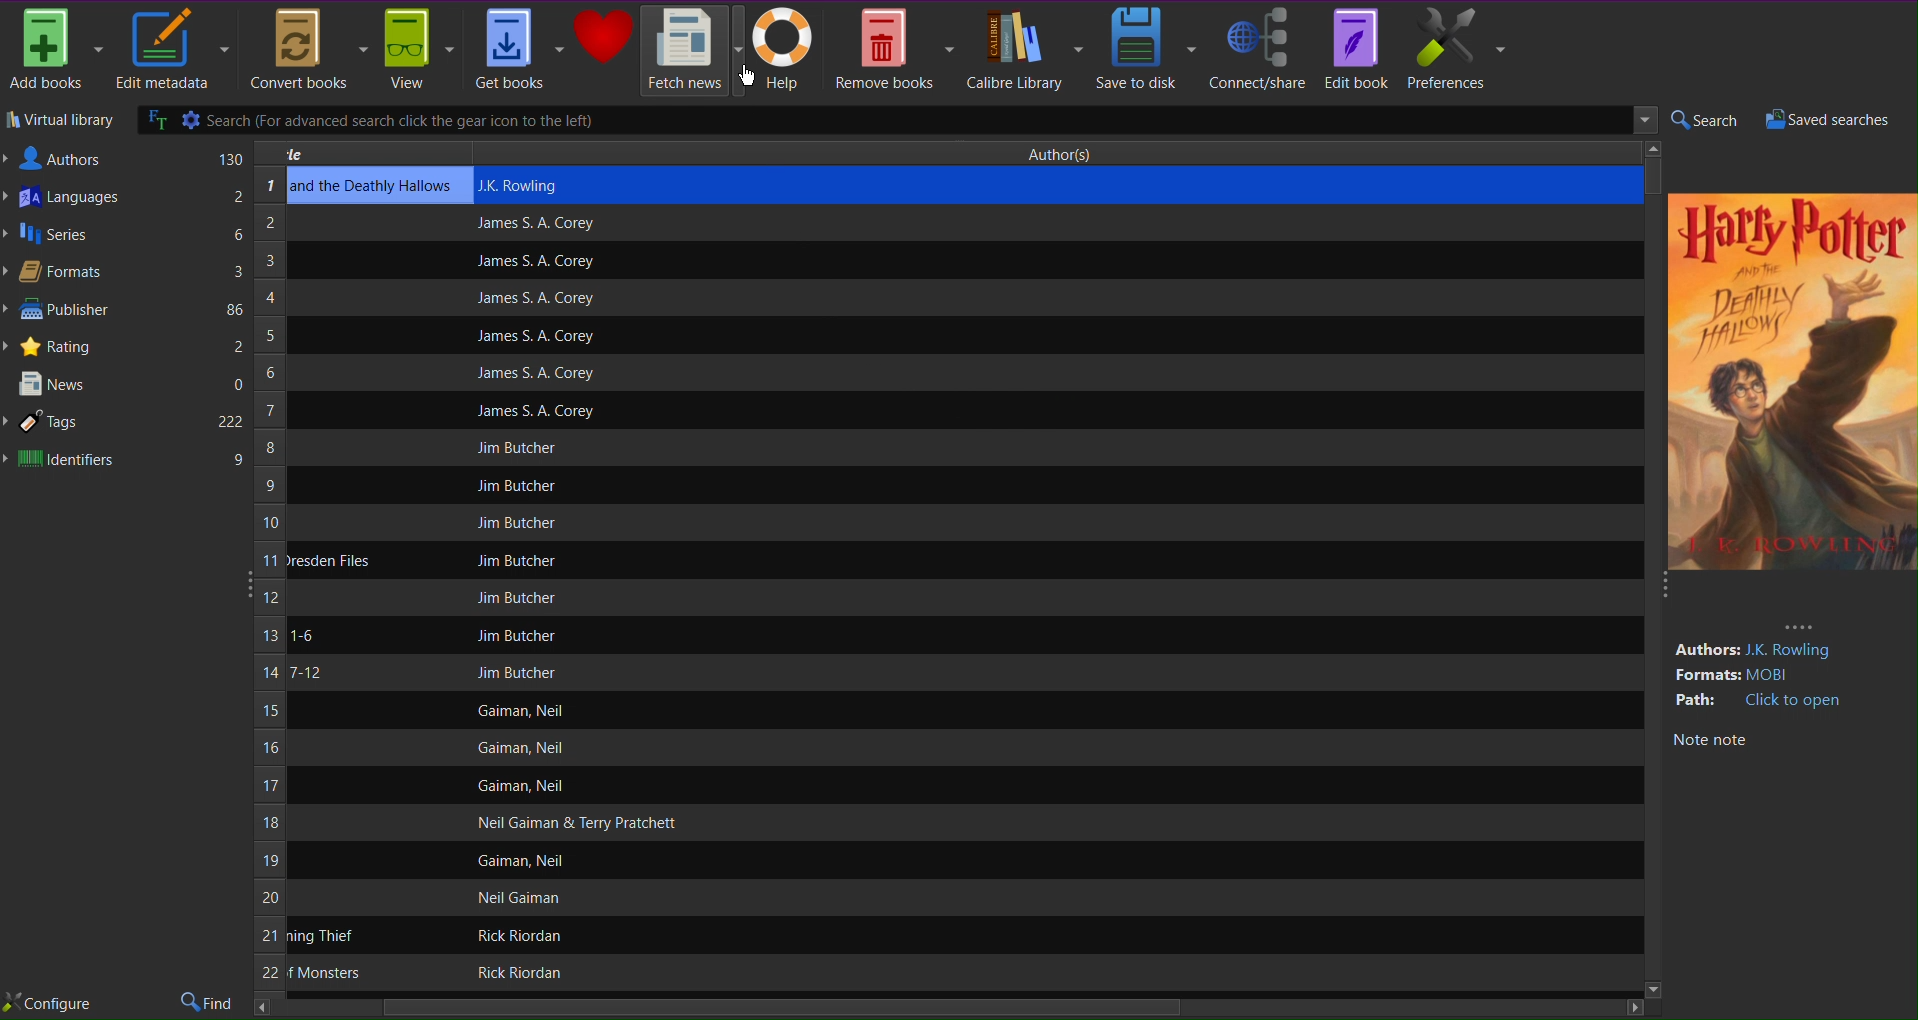 Image resolution: width=1918 pixels, height=1020 pixels. I want to click on Gaiman, Neil, so click(523, 786).